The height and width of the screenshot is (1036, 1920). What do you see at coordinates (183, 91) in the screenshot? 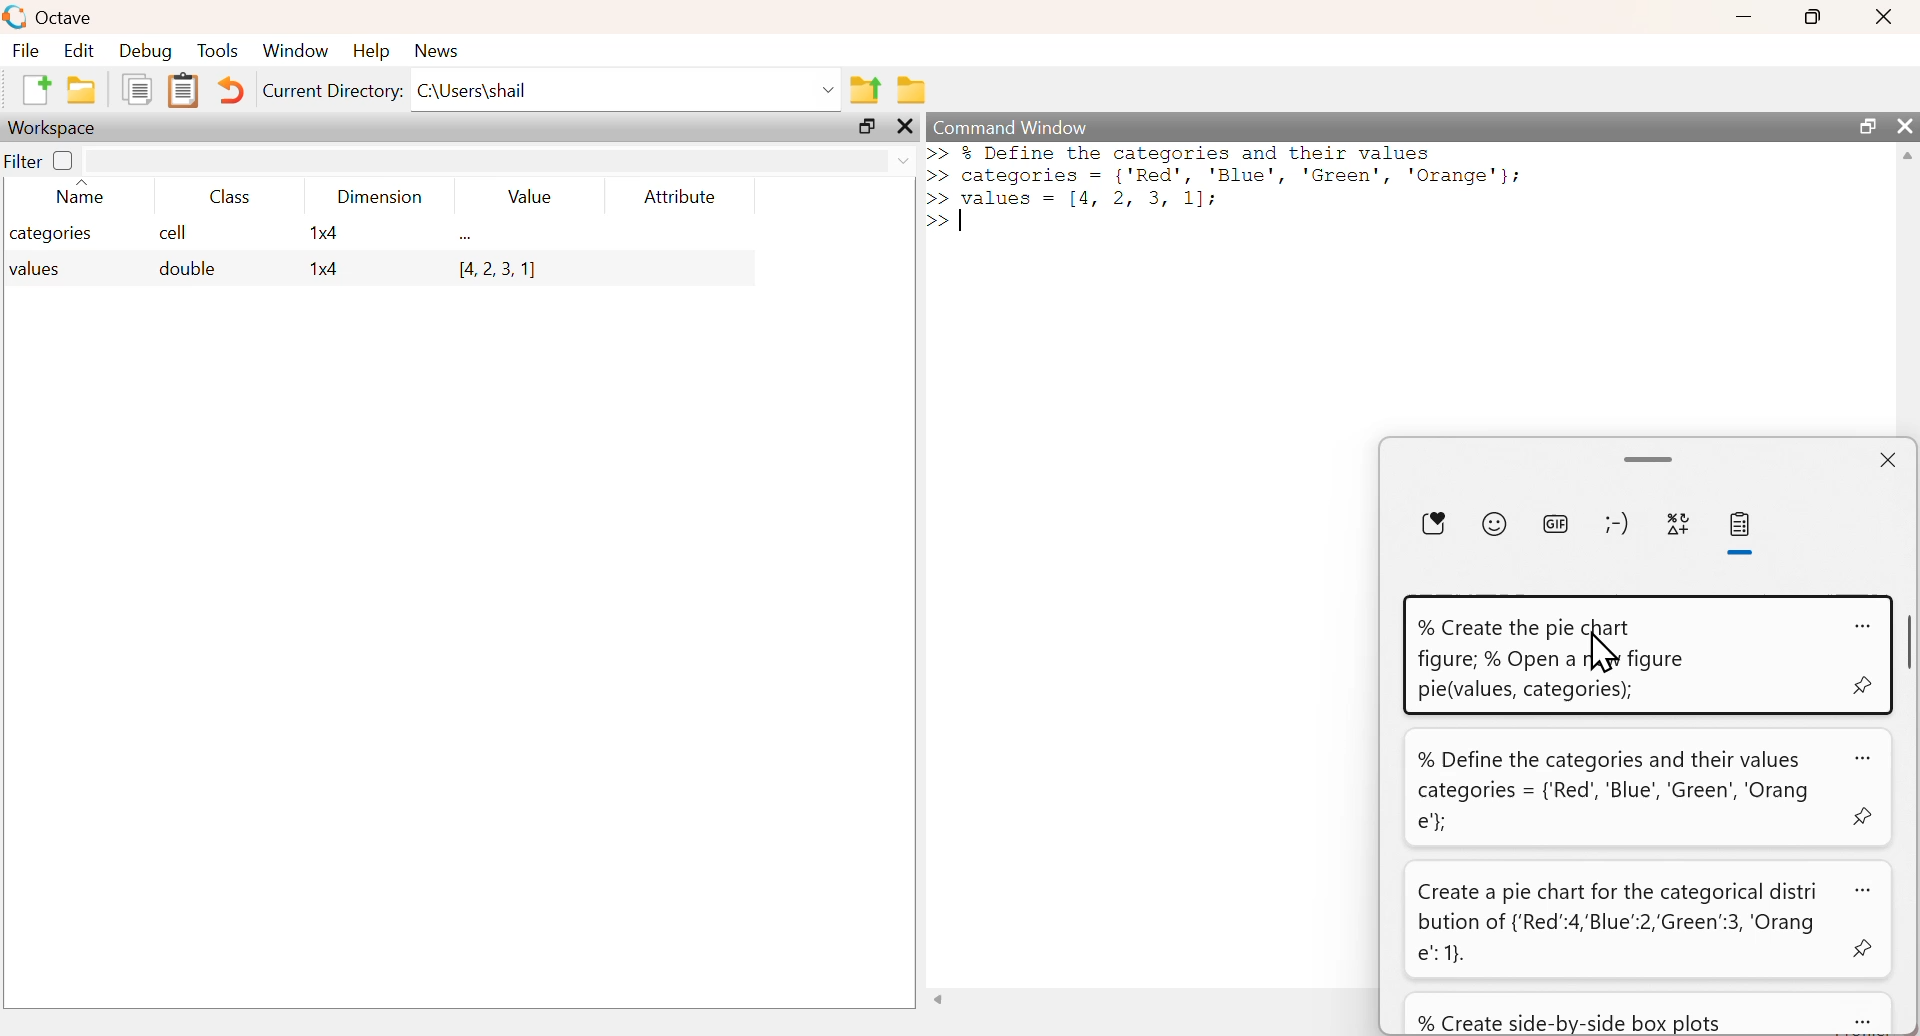
I see `Clipboard` at bounding box center [183, 91].